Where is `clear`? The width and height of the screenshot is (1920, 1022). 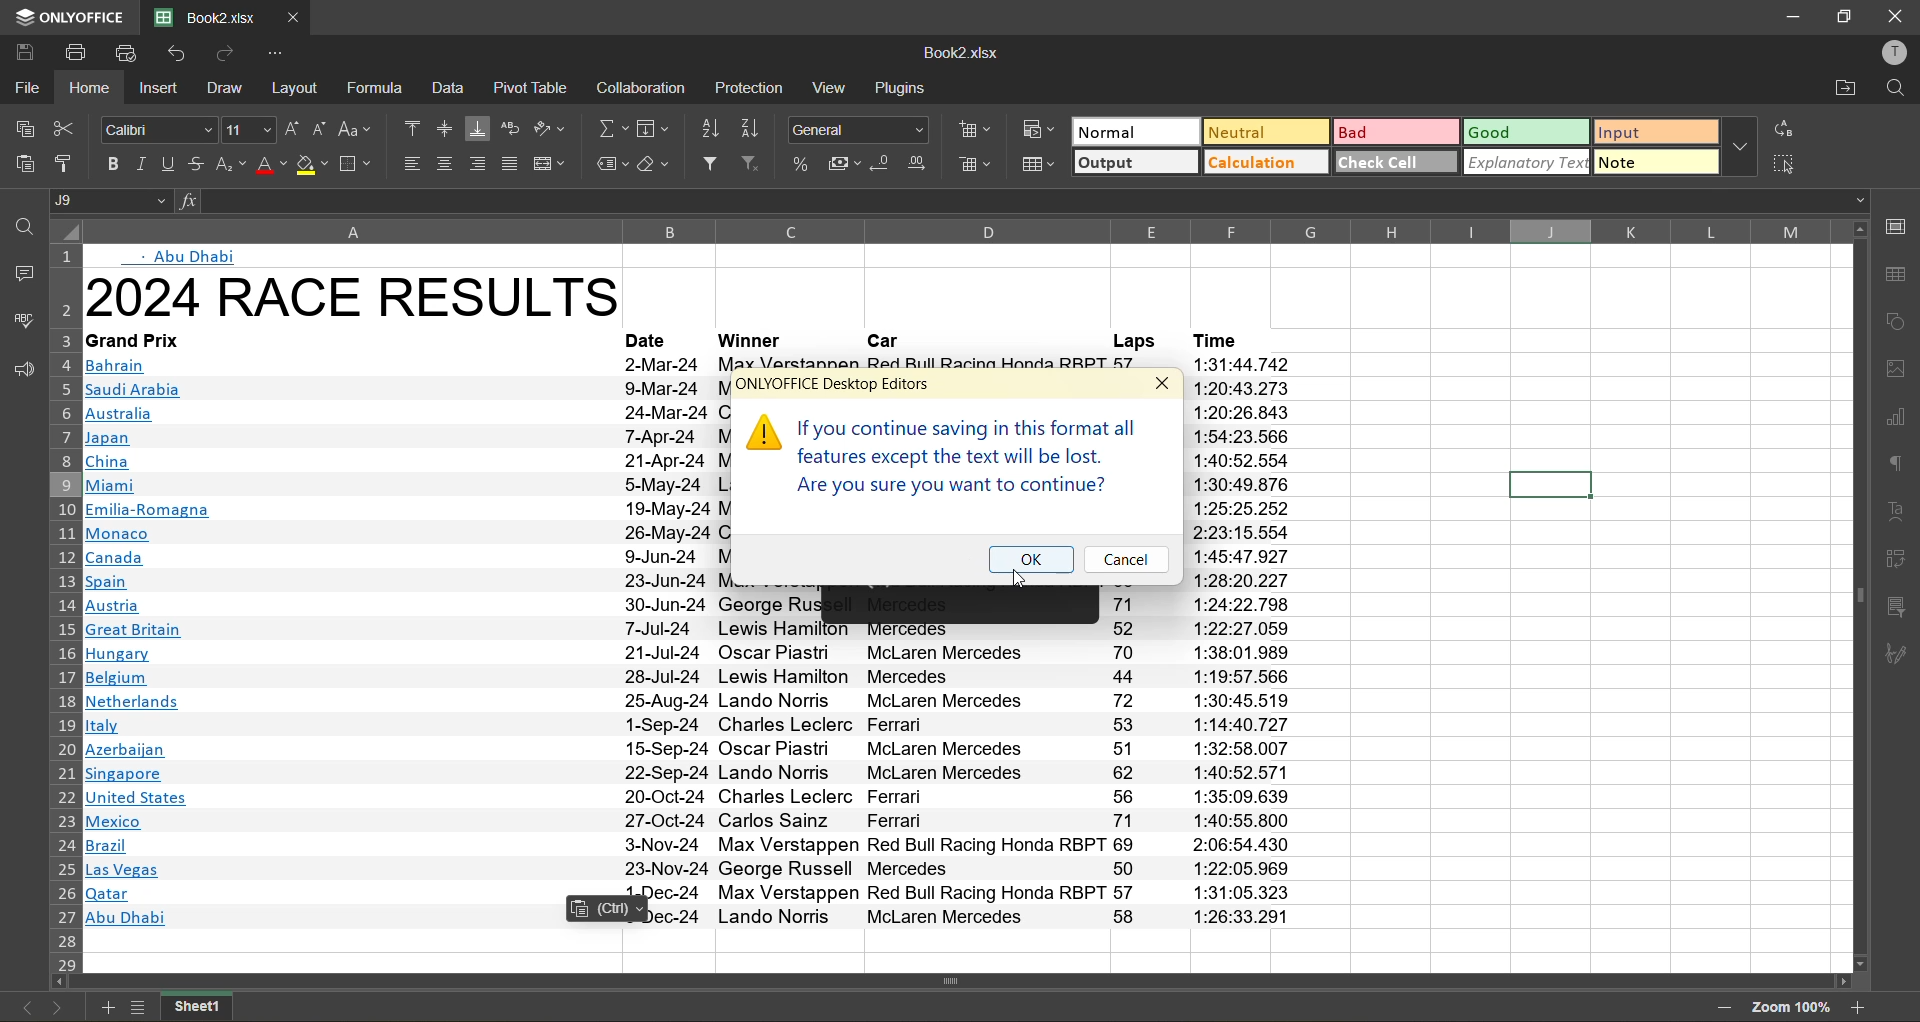
clear is located at coordinates (656, 163).